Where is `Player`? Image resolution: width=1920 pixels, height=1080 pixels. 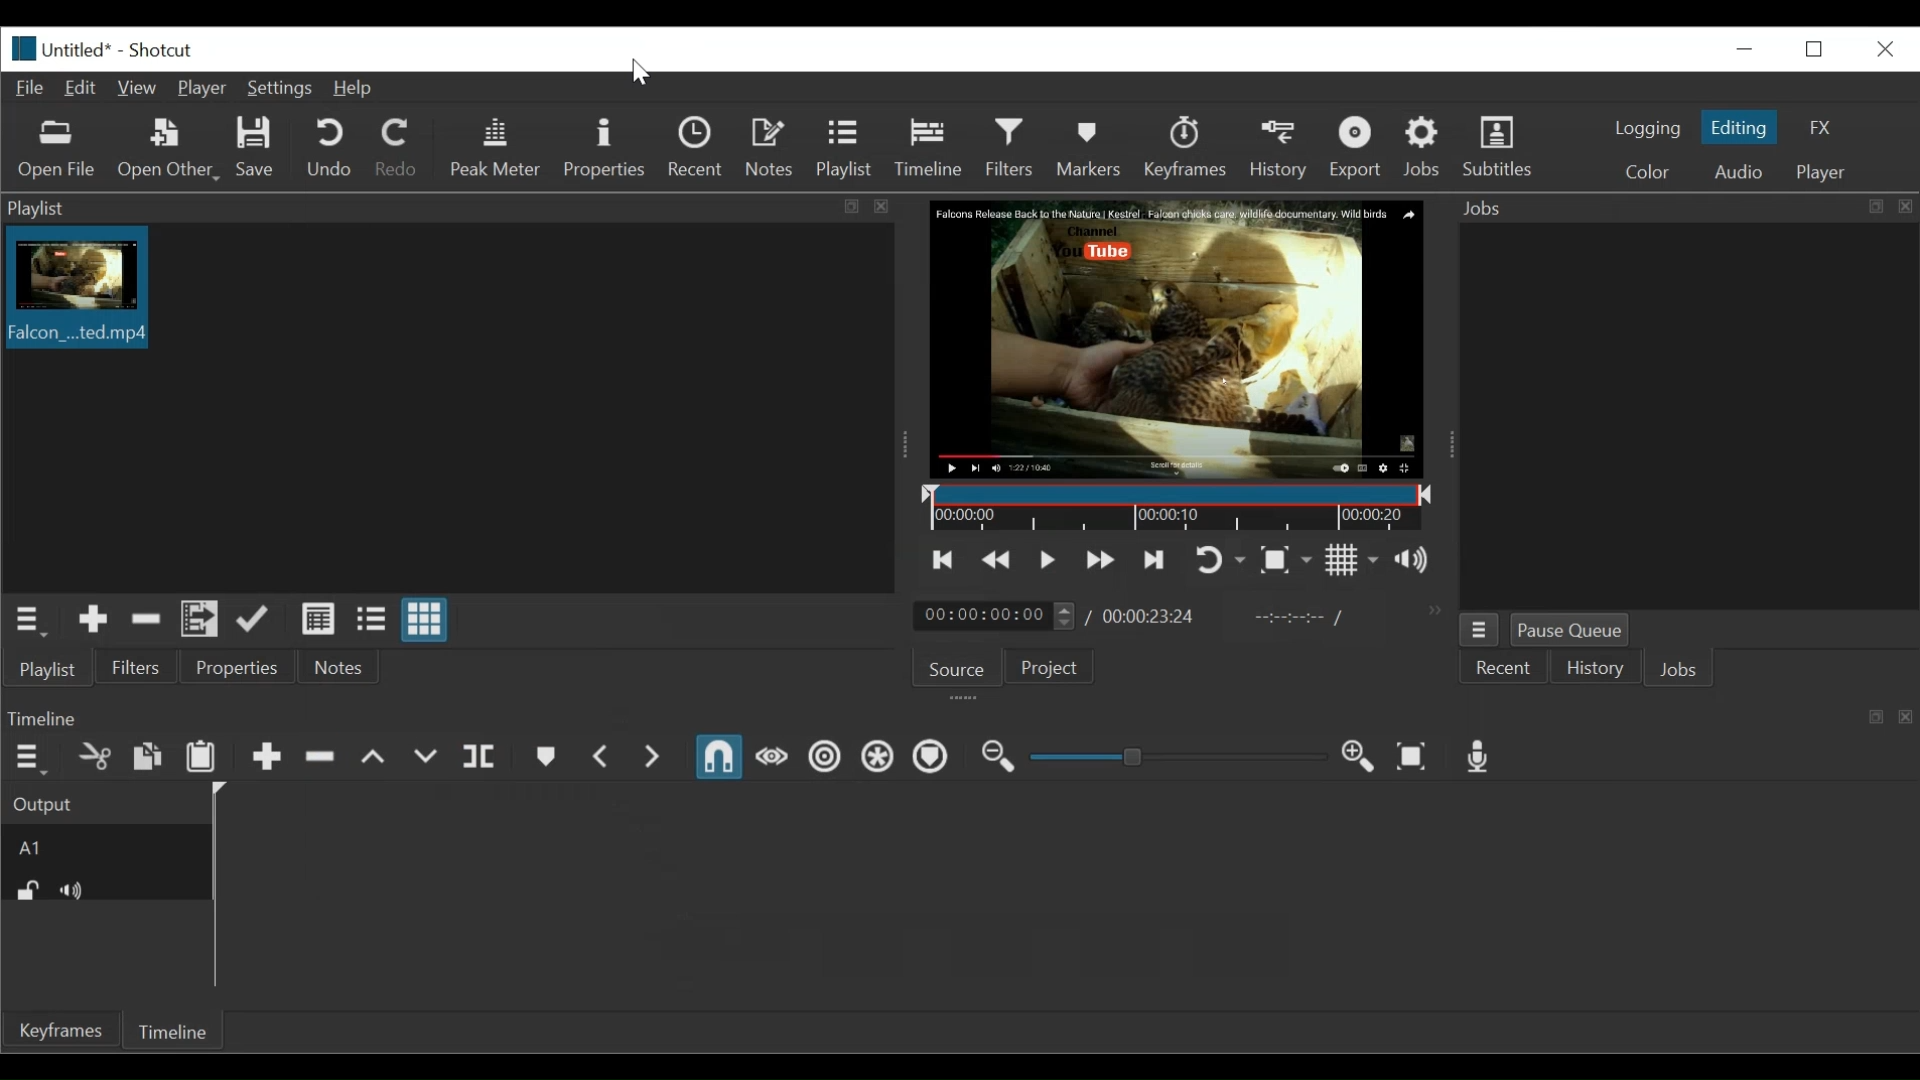 Player is located at coordinates (202, 91).